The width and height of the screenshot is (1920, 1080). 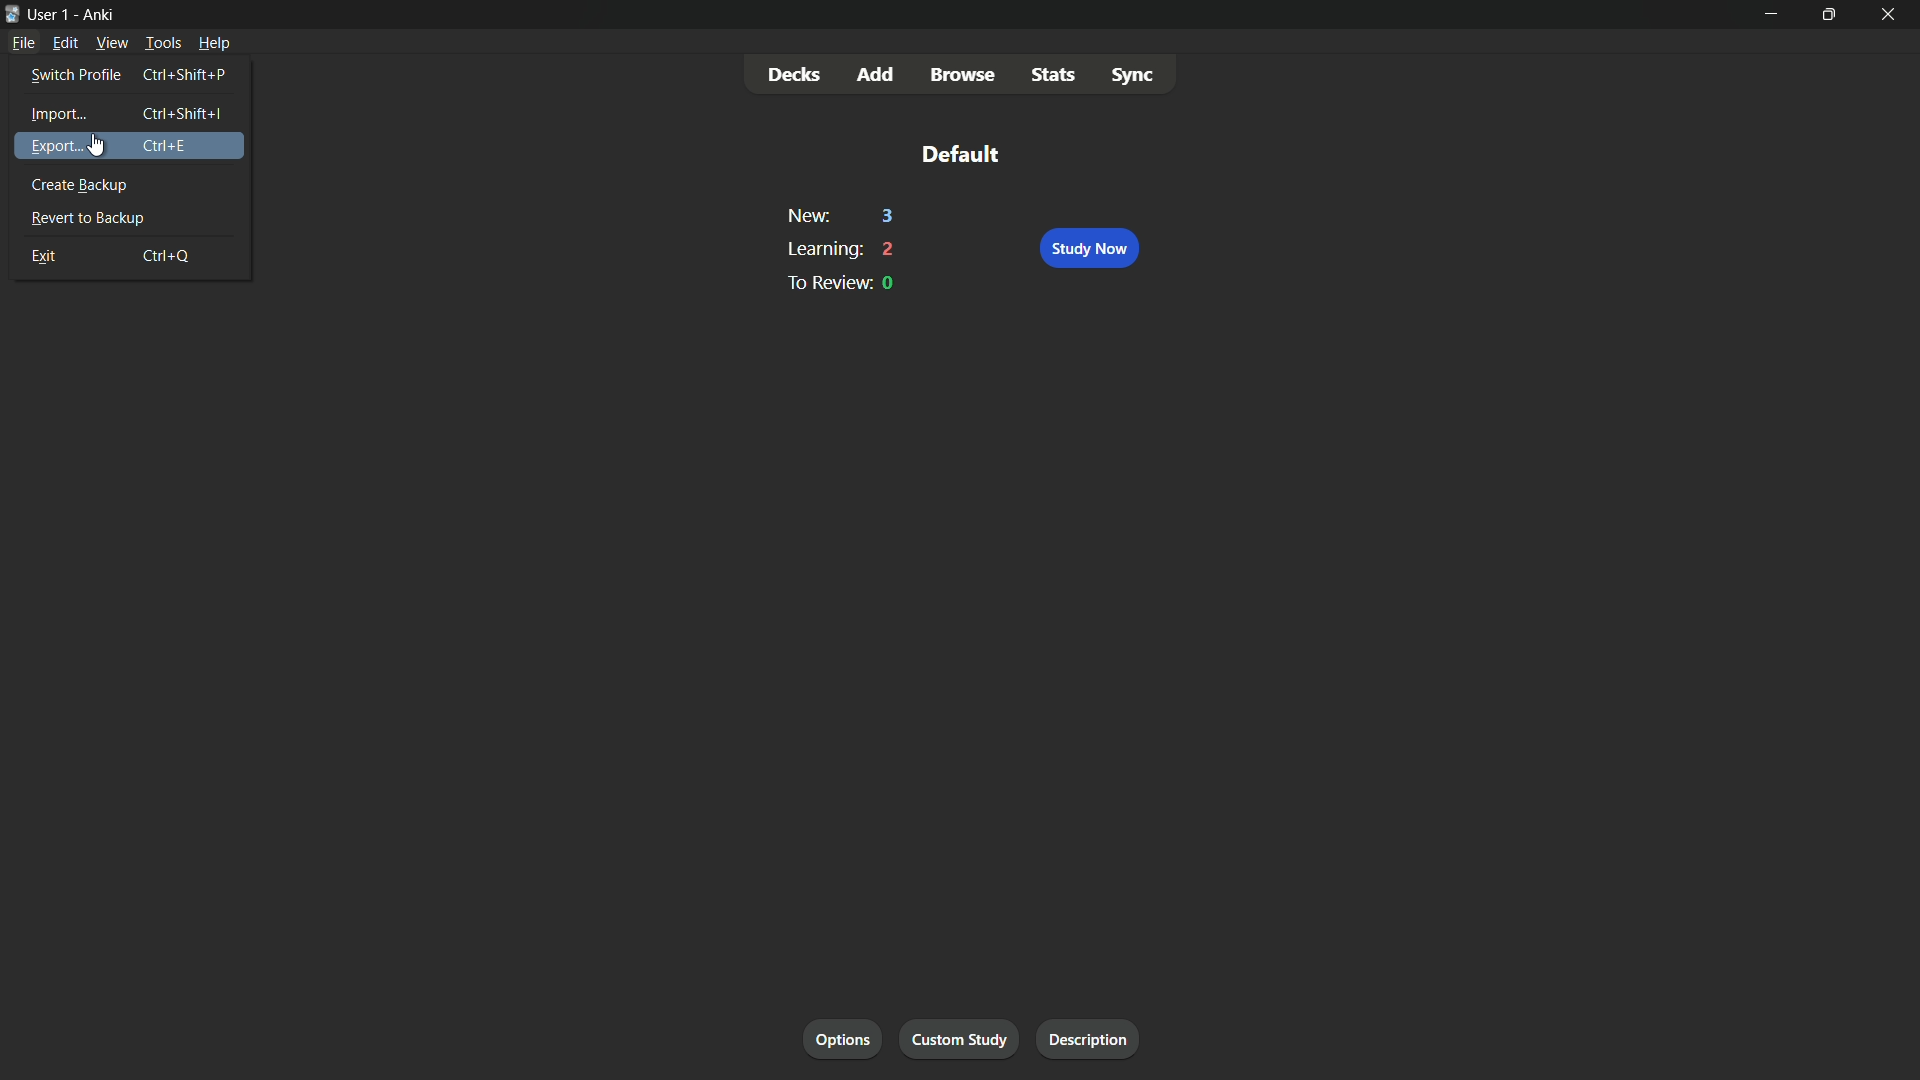 I want to click on 3, so click(x=889, y=217).